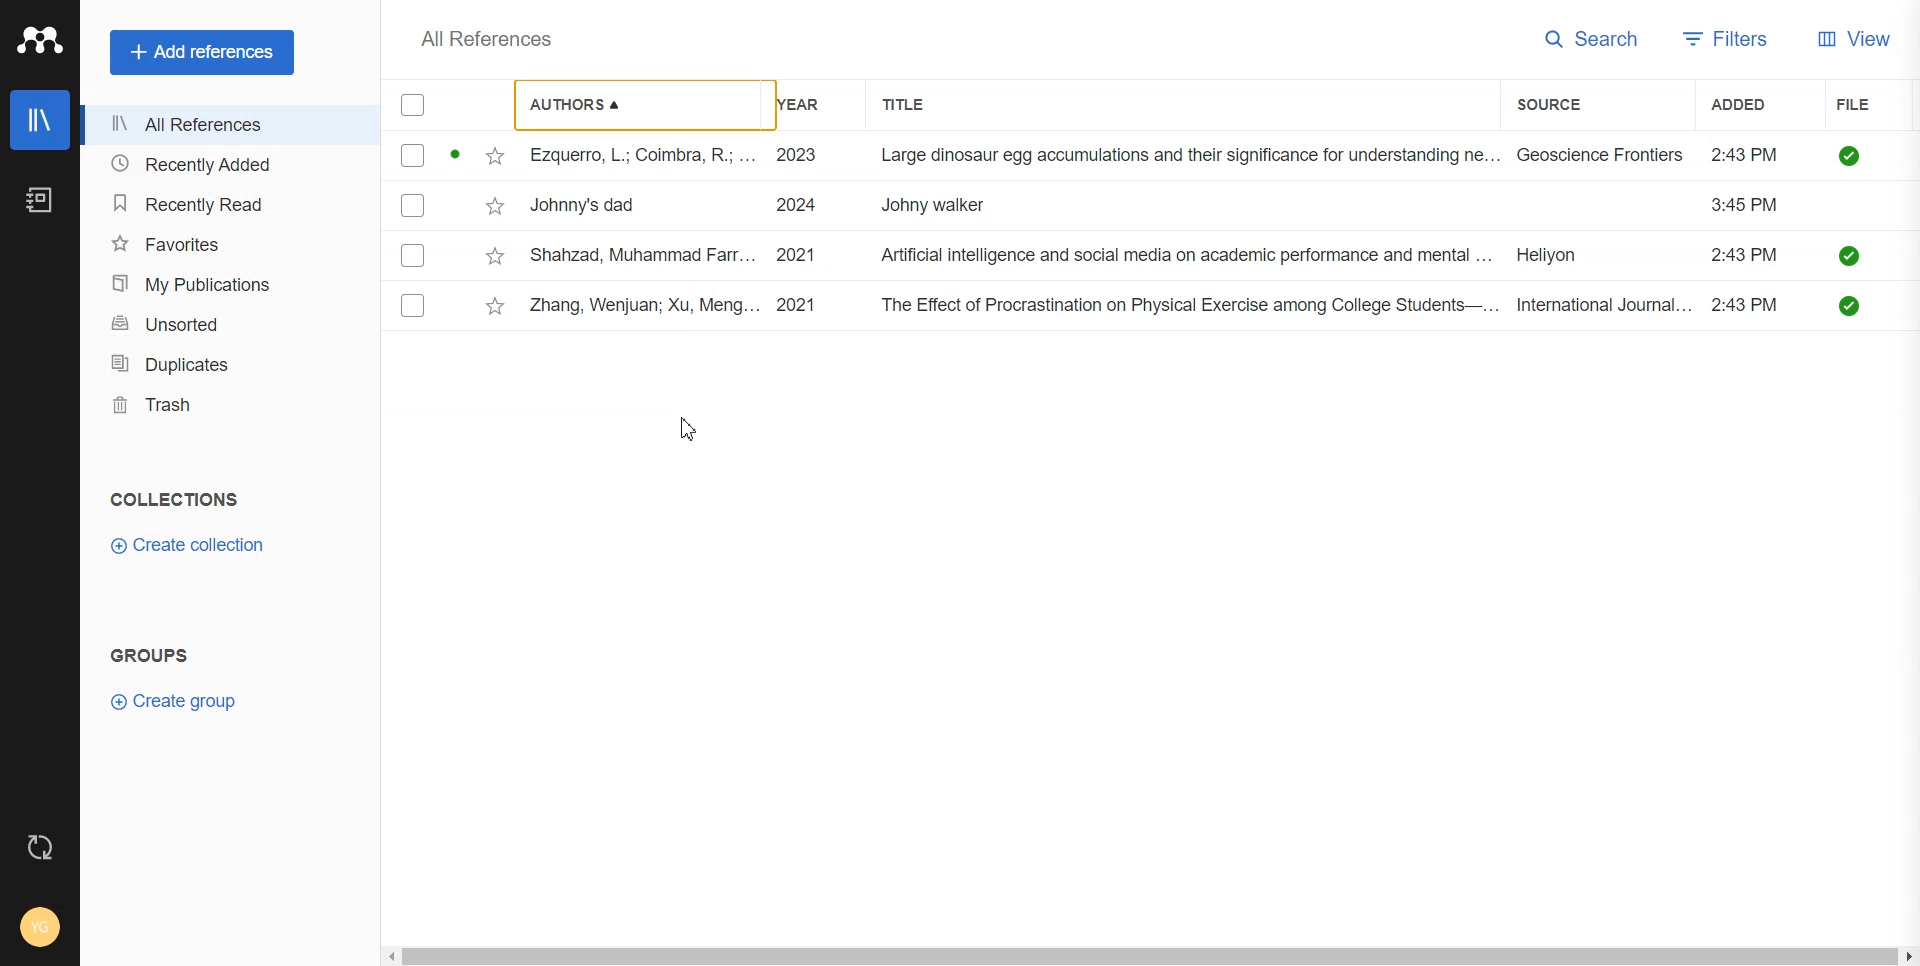 This screenshot has width=1920, height=966. What do you see at coordinates (40, 120) in the screenshot?
I see `Library` at bounding box center [40, 120].